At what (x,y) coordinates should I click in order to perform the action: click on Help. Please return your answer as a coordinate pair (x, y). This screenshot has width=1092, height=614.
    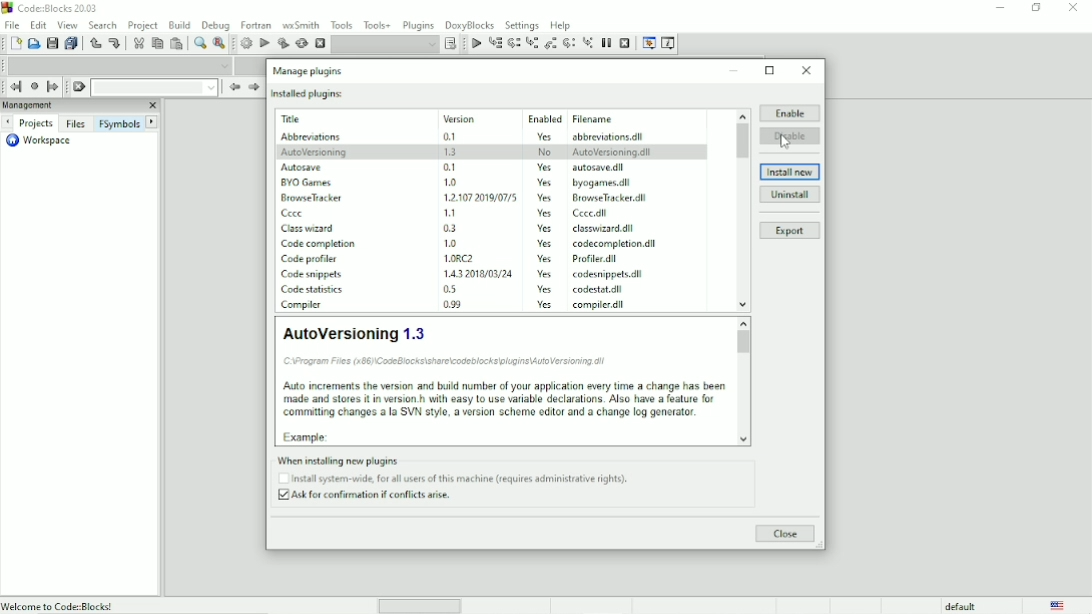
    Looking at the image, I should click on (561, 24).